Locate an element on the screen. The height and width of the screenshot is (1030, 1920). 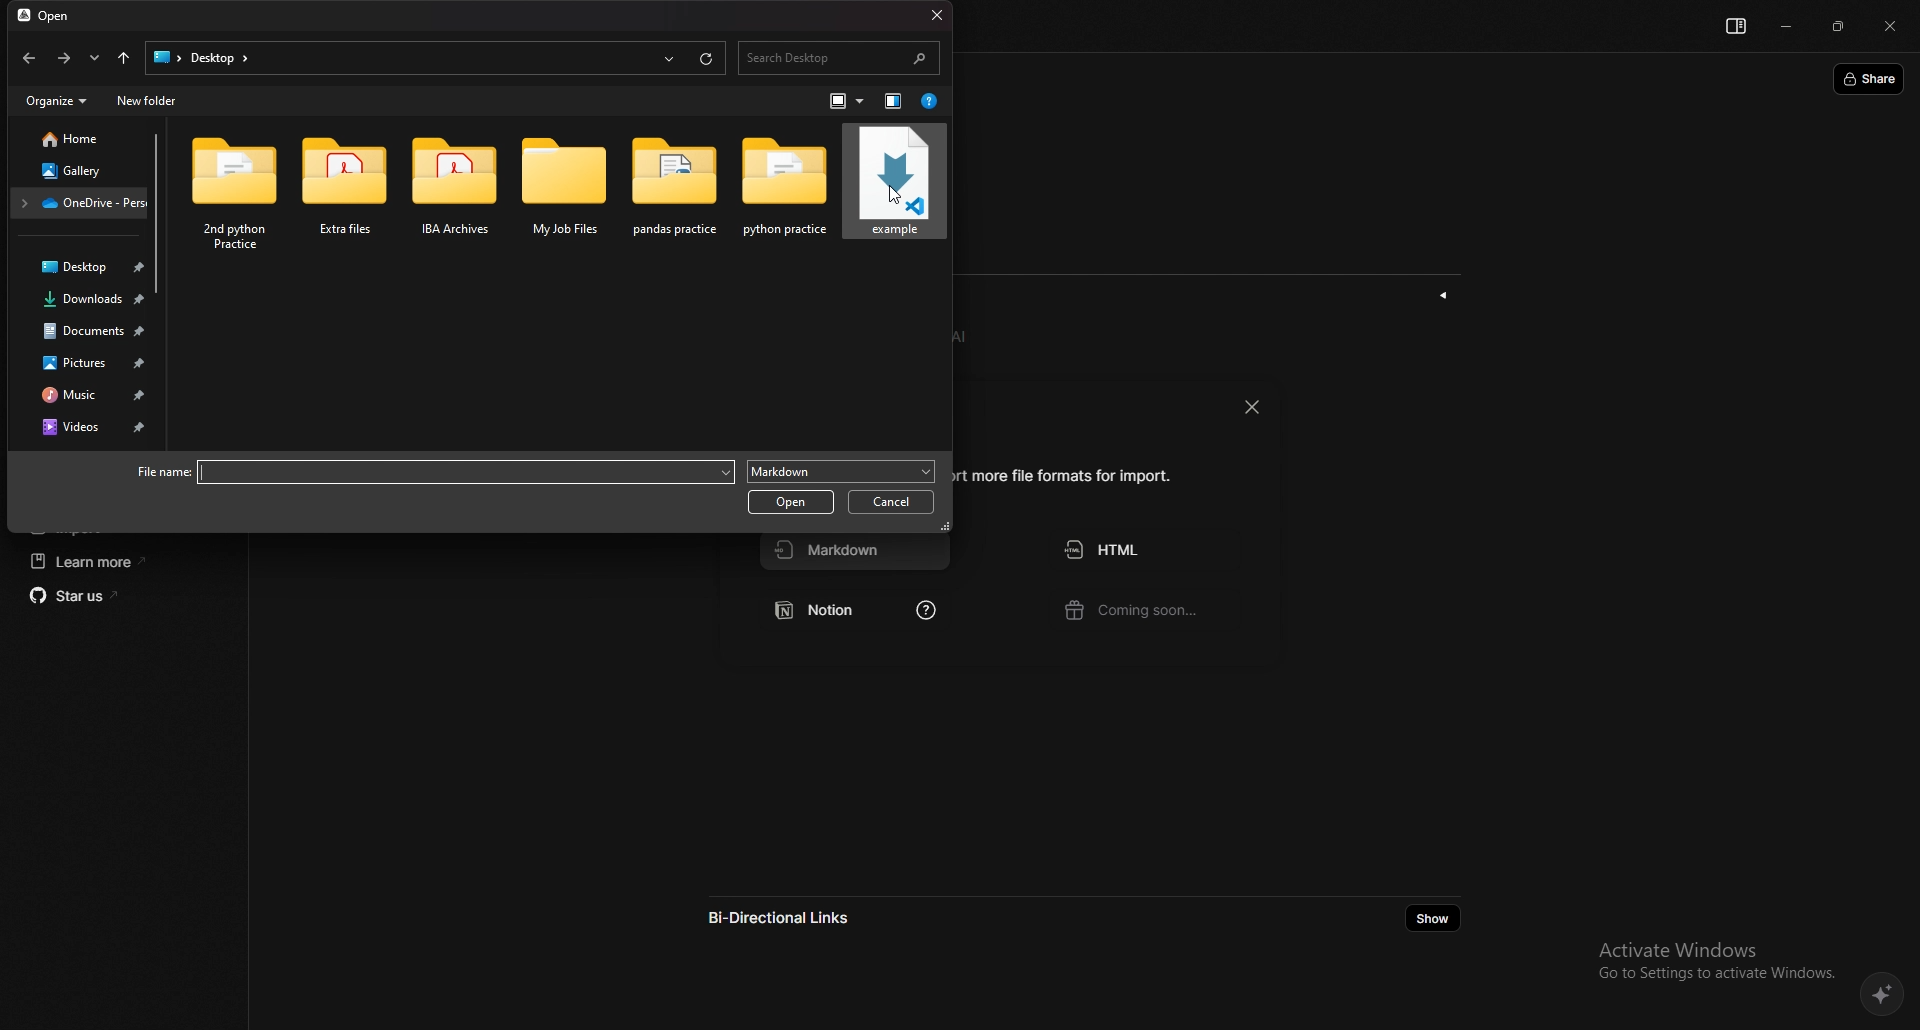
show sidebar is located at coordinates (1735, 27).